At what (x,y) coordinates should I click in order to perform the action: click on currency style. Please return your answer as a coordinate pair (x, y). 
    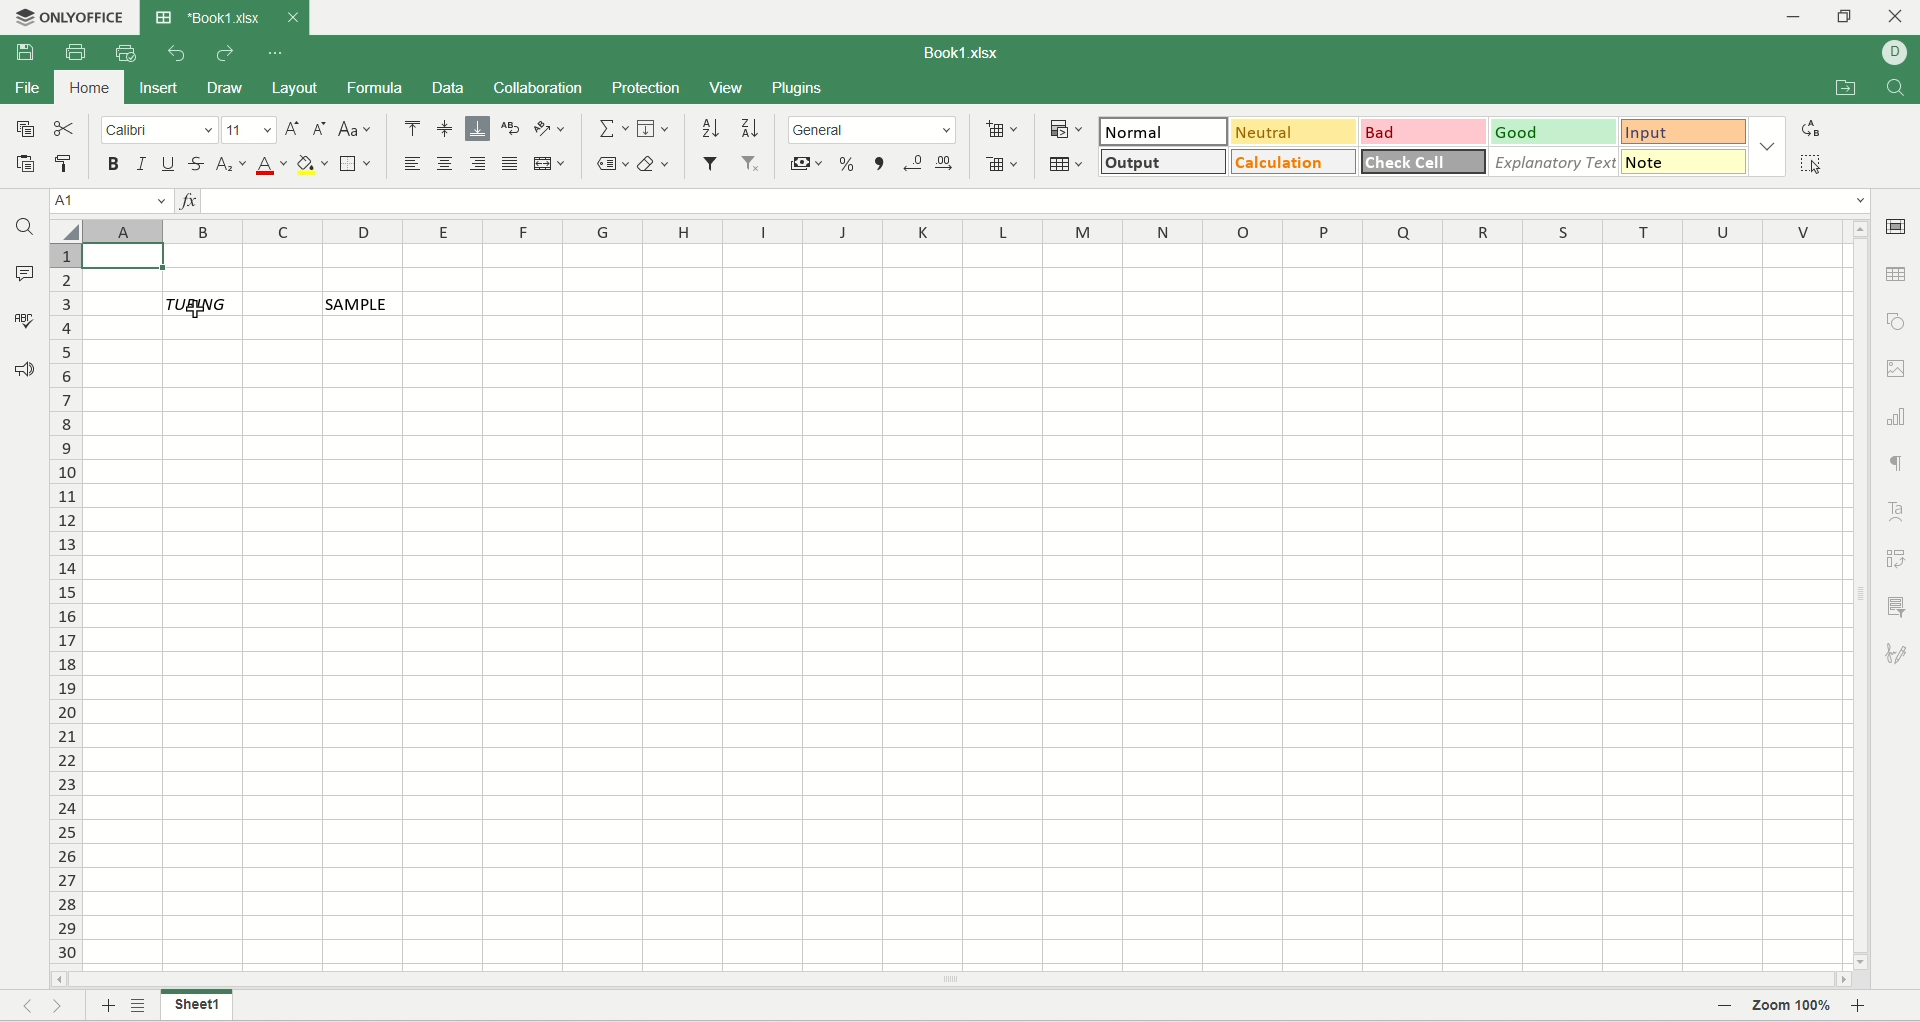
    Looking at the image, I should click on (807, 167).